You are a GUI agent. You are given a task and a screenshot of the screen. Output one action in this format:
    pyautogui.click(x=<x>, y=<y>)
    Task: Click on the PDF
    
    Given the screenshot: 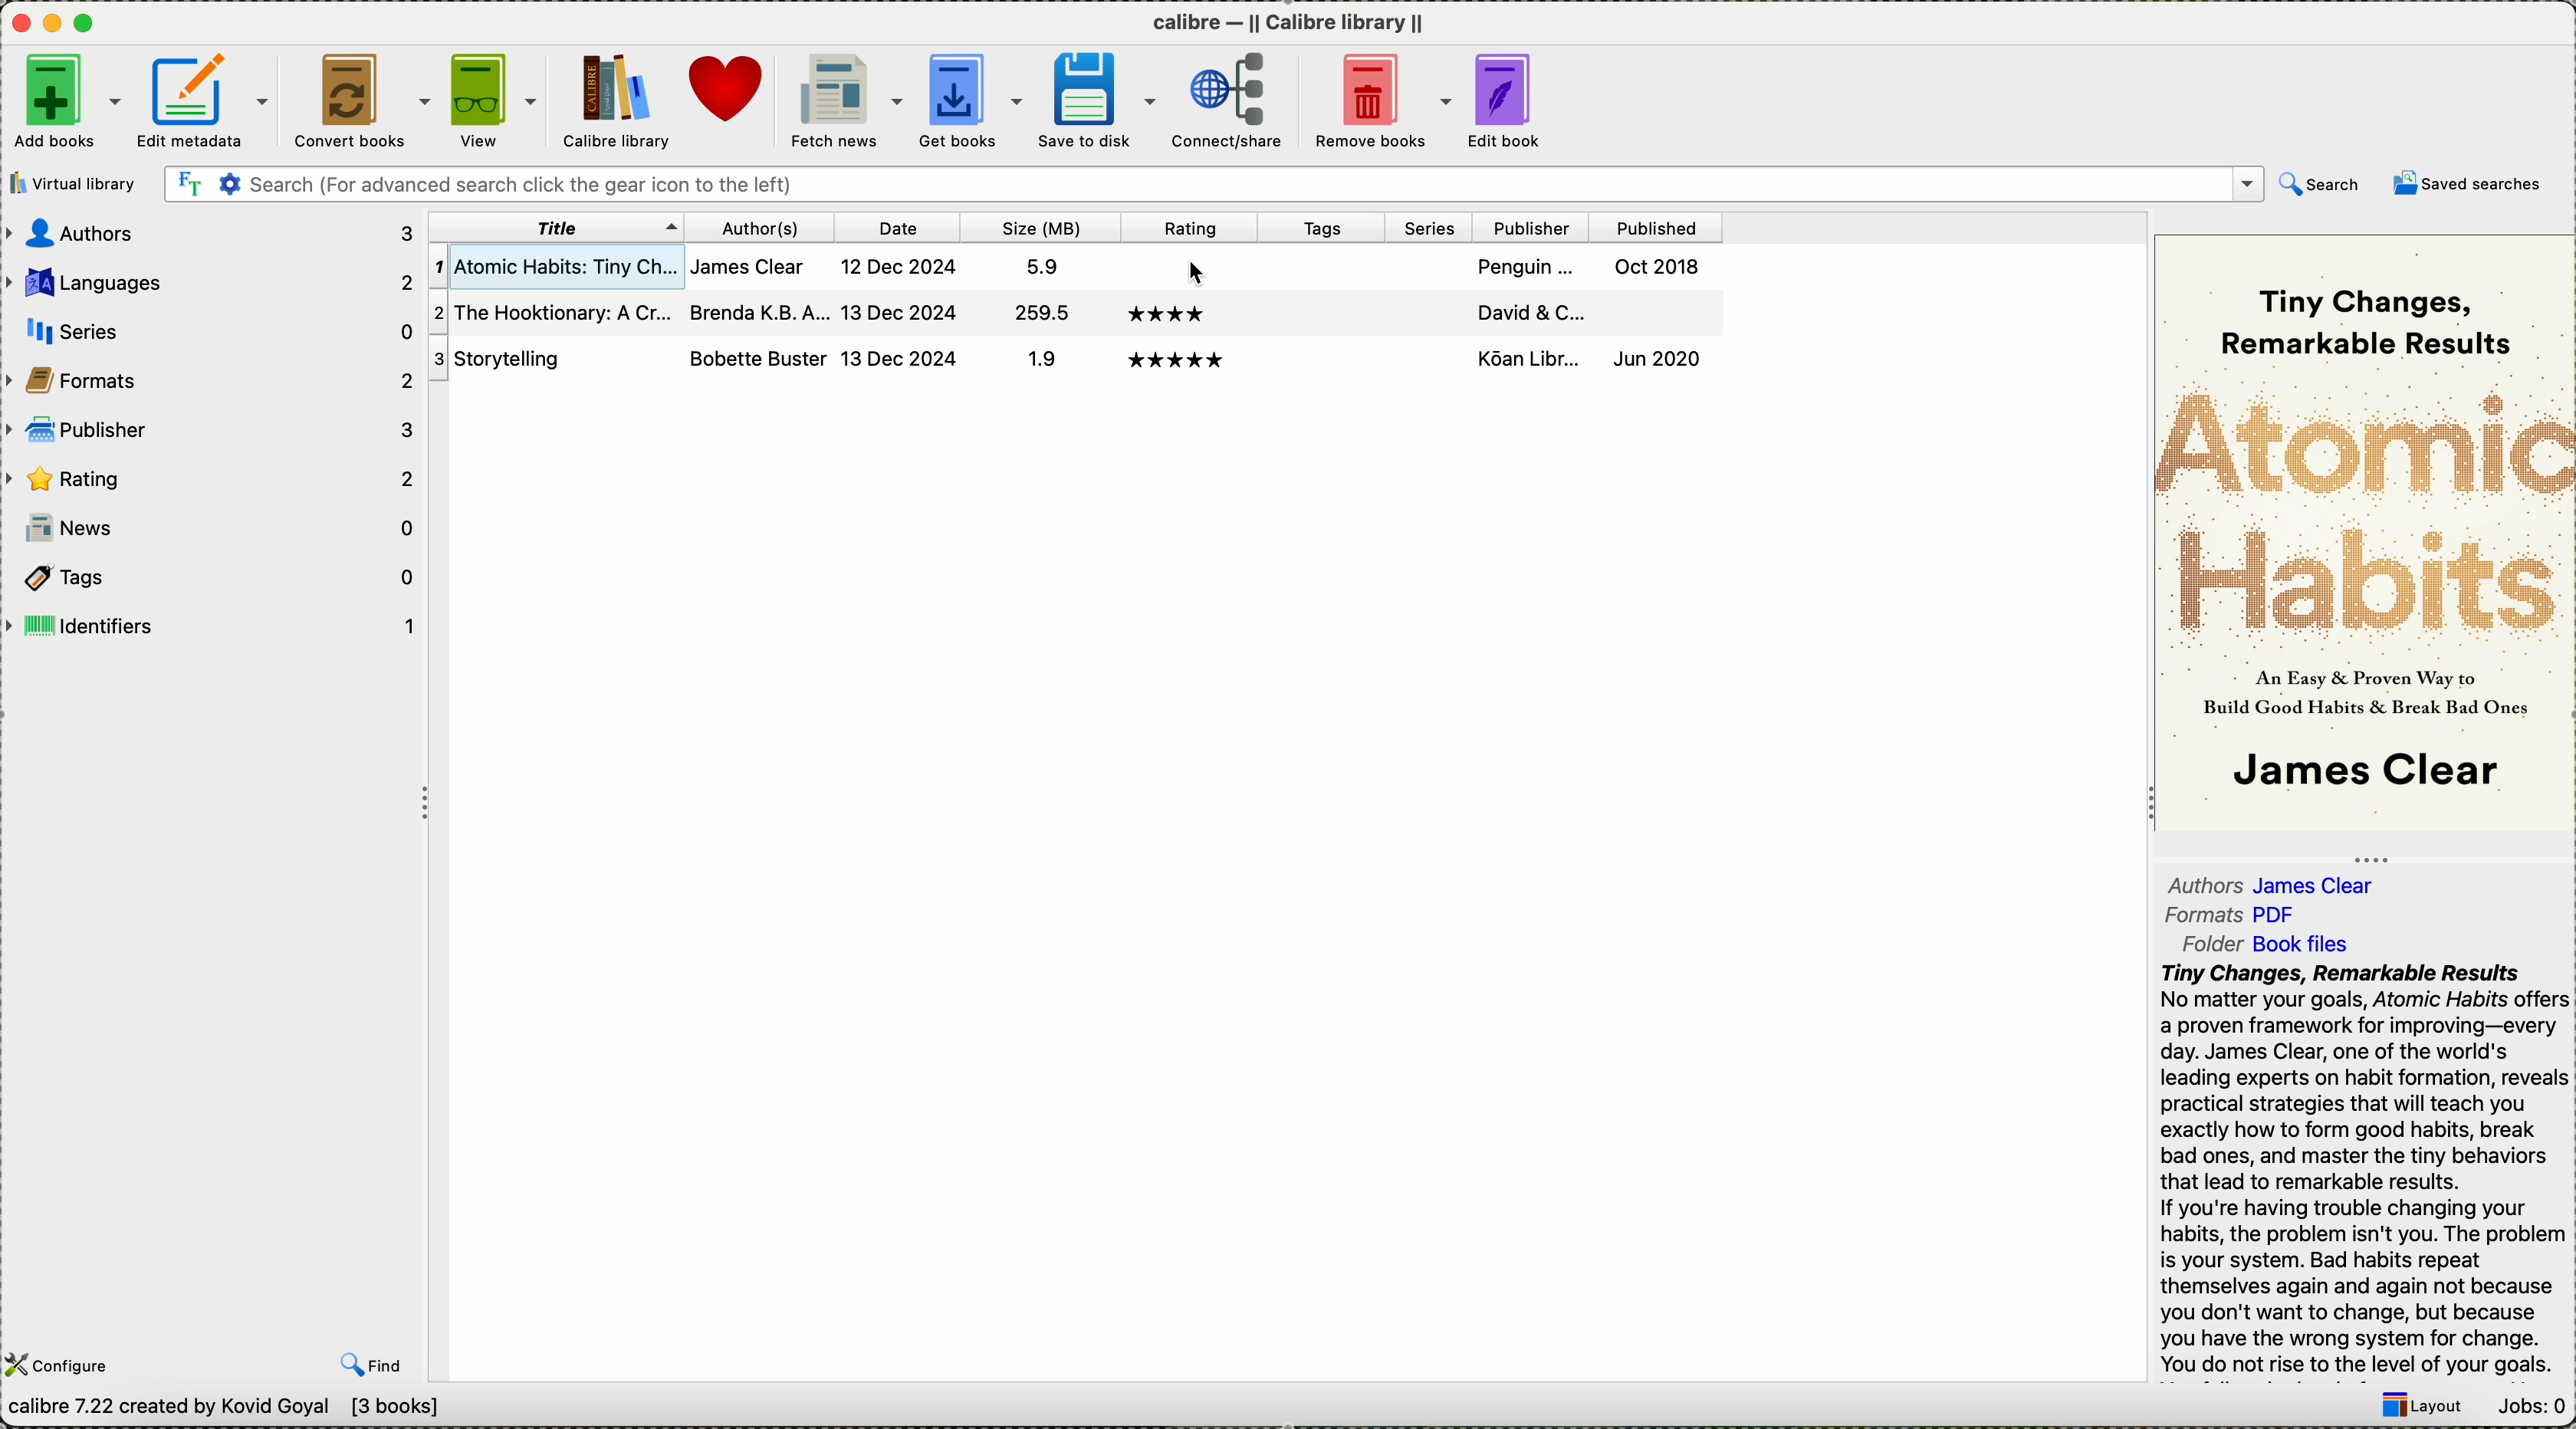 What is the action you would take?
    pyautogui.click(x=2287, y=913)
    